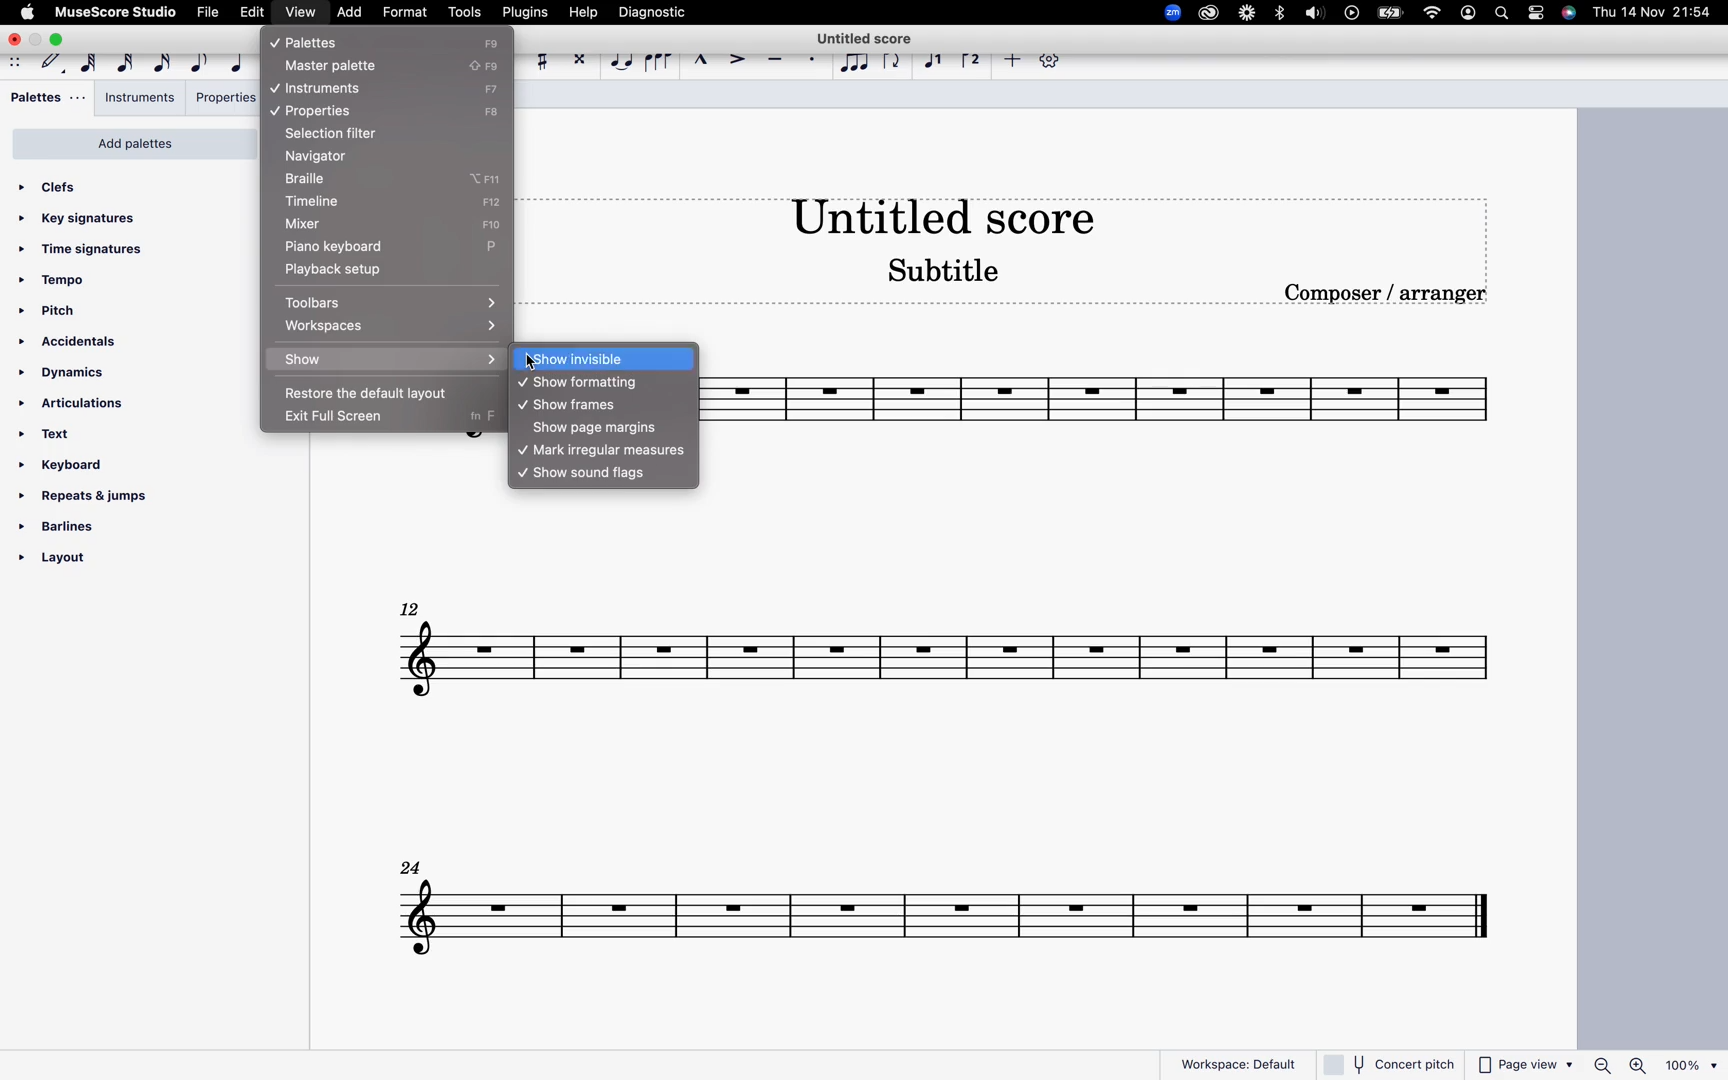  Describe the element at coordinates (524, 12) in the screenshot. I see `plugins` at that location.